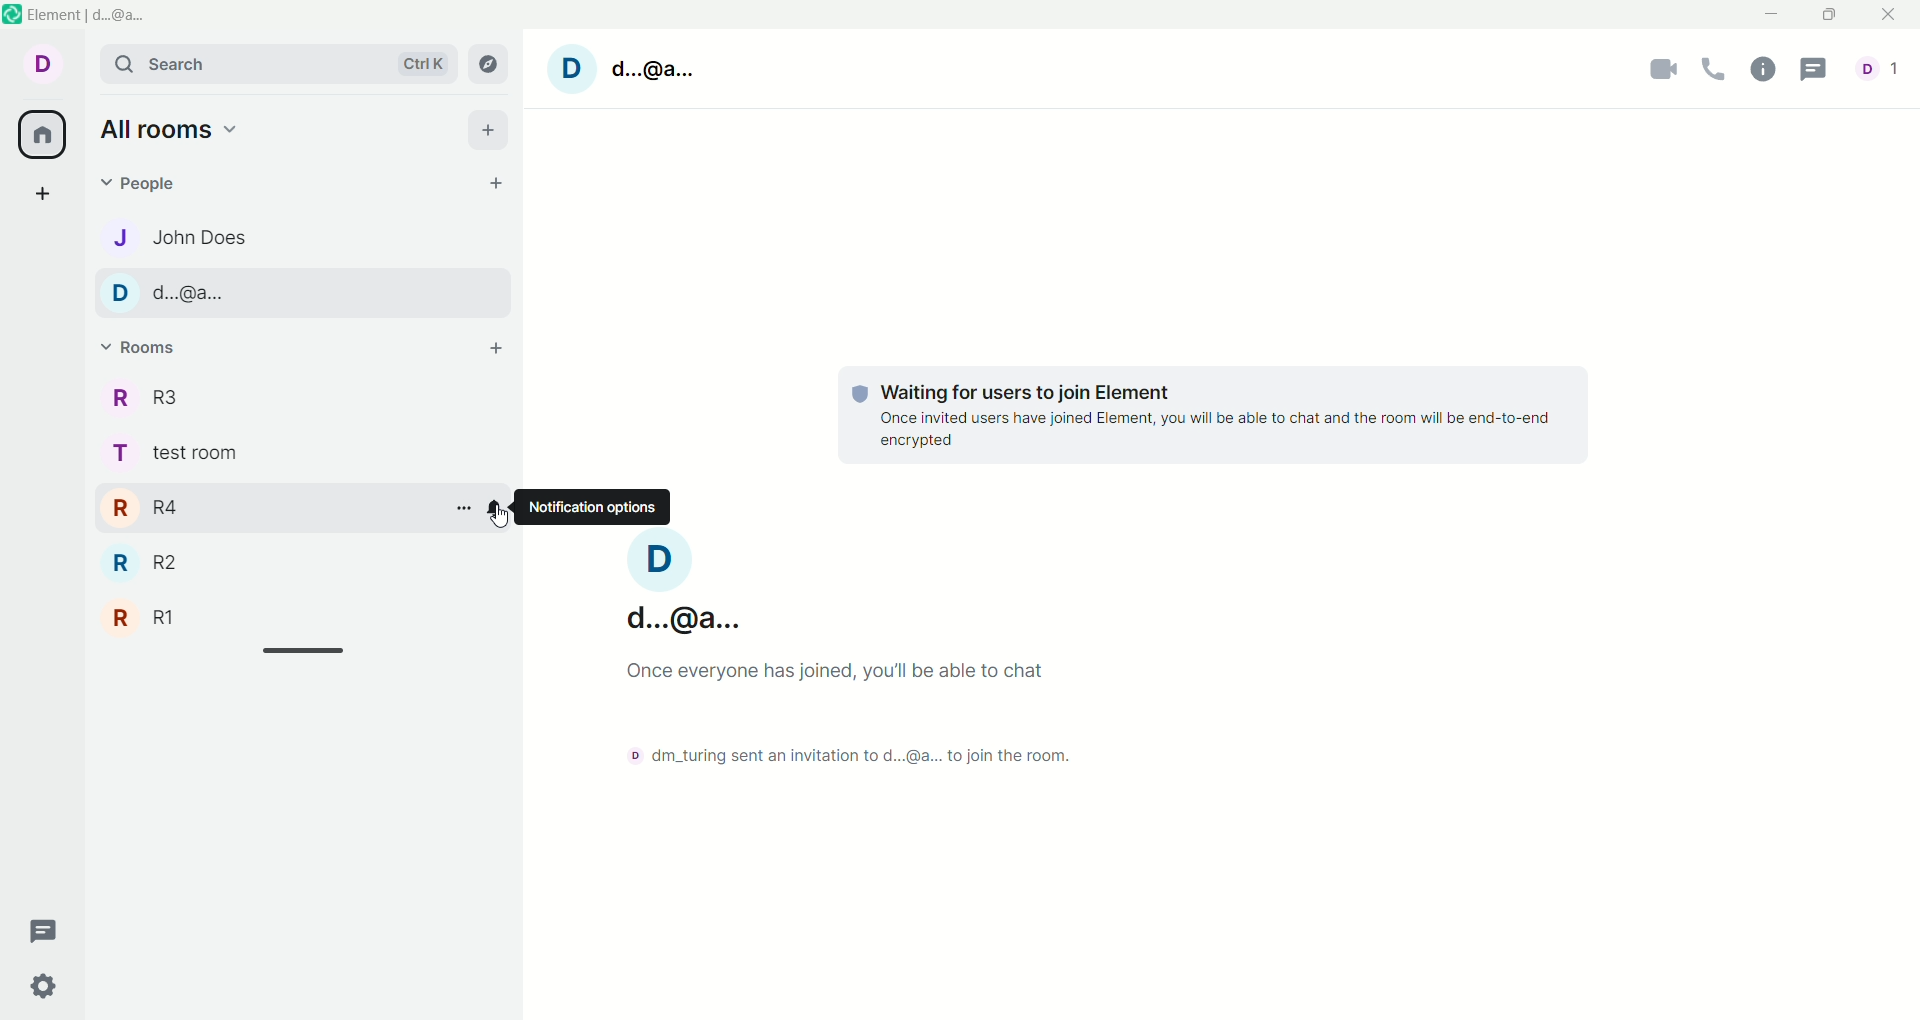 This screenshot has width=1920, height=1020. What do you see at coordinates (500, 516) in the screenshot?
I see `Cursor` at bounding box center [500, 516].